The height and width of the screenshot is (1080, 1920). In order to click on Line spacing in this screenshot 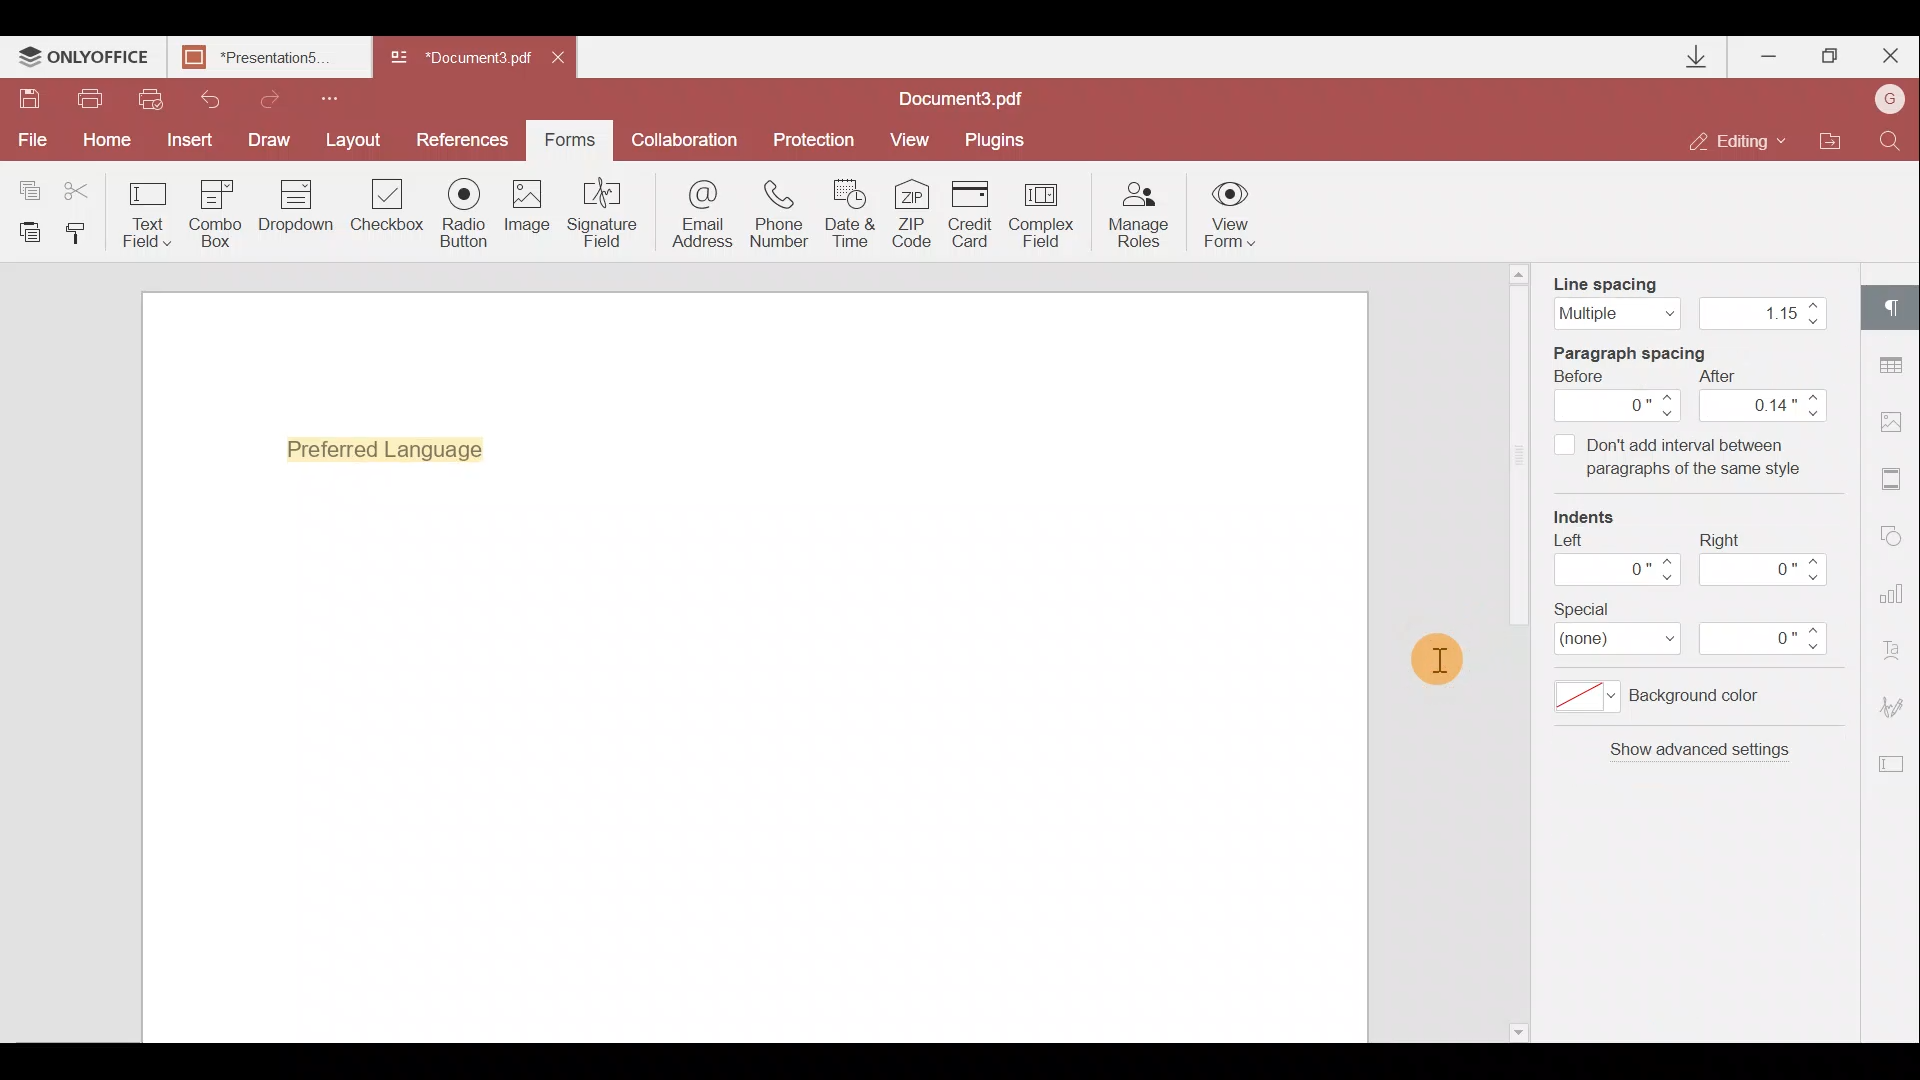, I will do `click(1613, 284)`.